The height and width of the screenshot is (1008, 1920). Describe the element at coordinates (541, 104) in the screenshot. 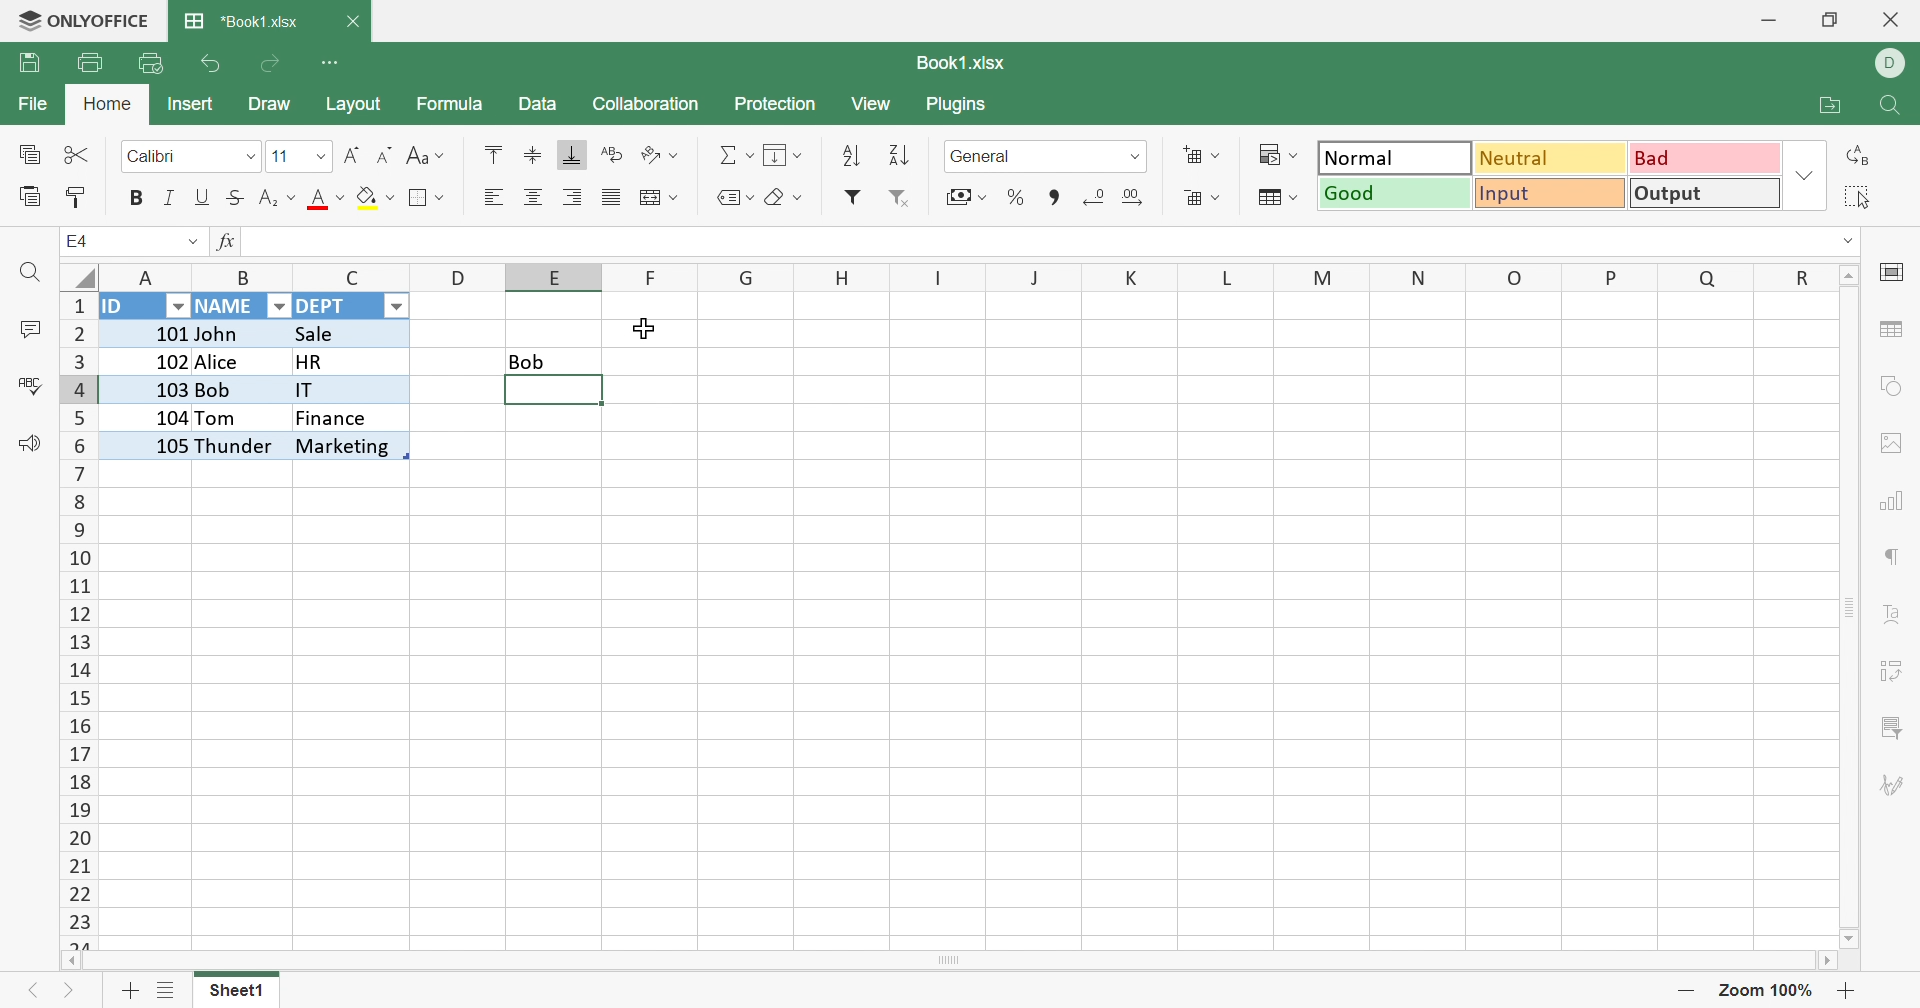

I see `Data` at that location.